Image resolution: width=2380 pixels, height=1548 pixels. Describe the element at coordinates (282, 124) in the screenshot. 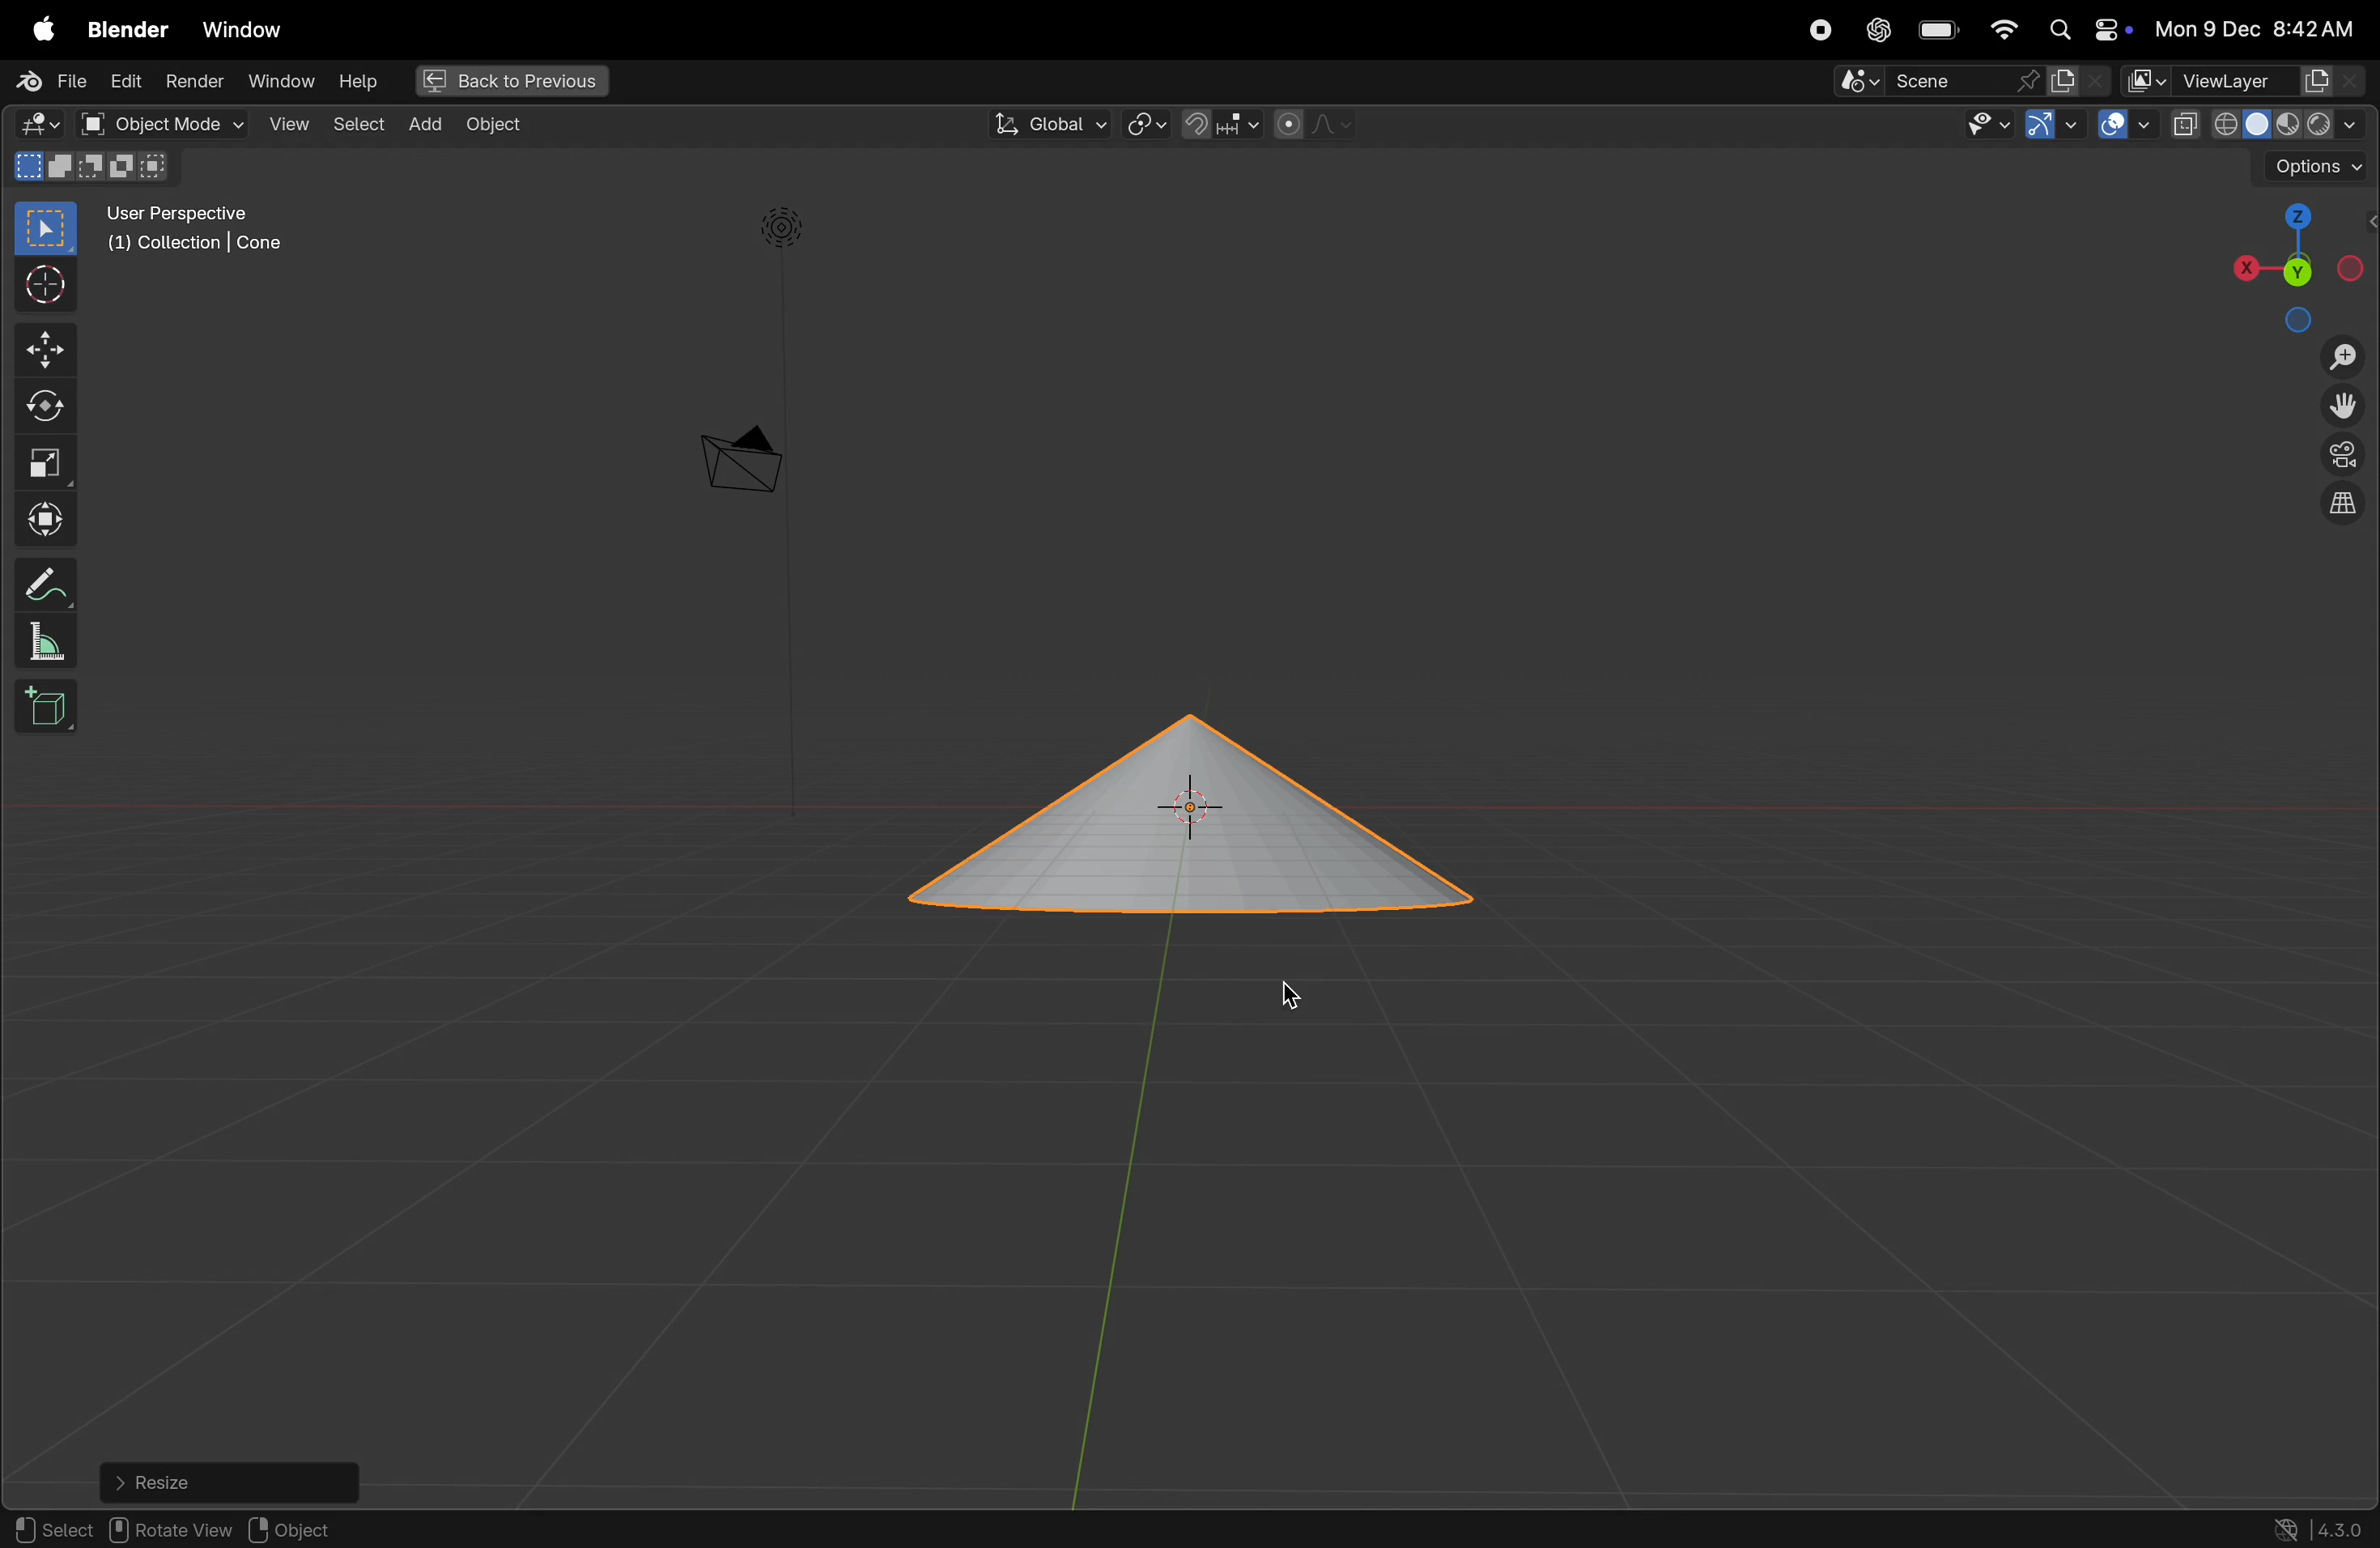

I see `view` at that location.